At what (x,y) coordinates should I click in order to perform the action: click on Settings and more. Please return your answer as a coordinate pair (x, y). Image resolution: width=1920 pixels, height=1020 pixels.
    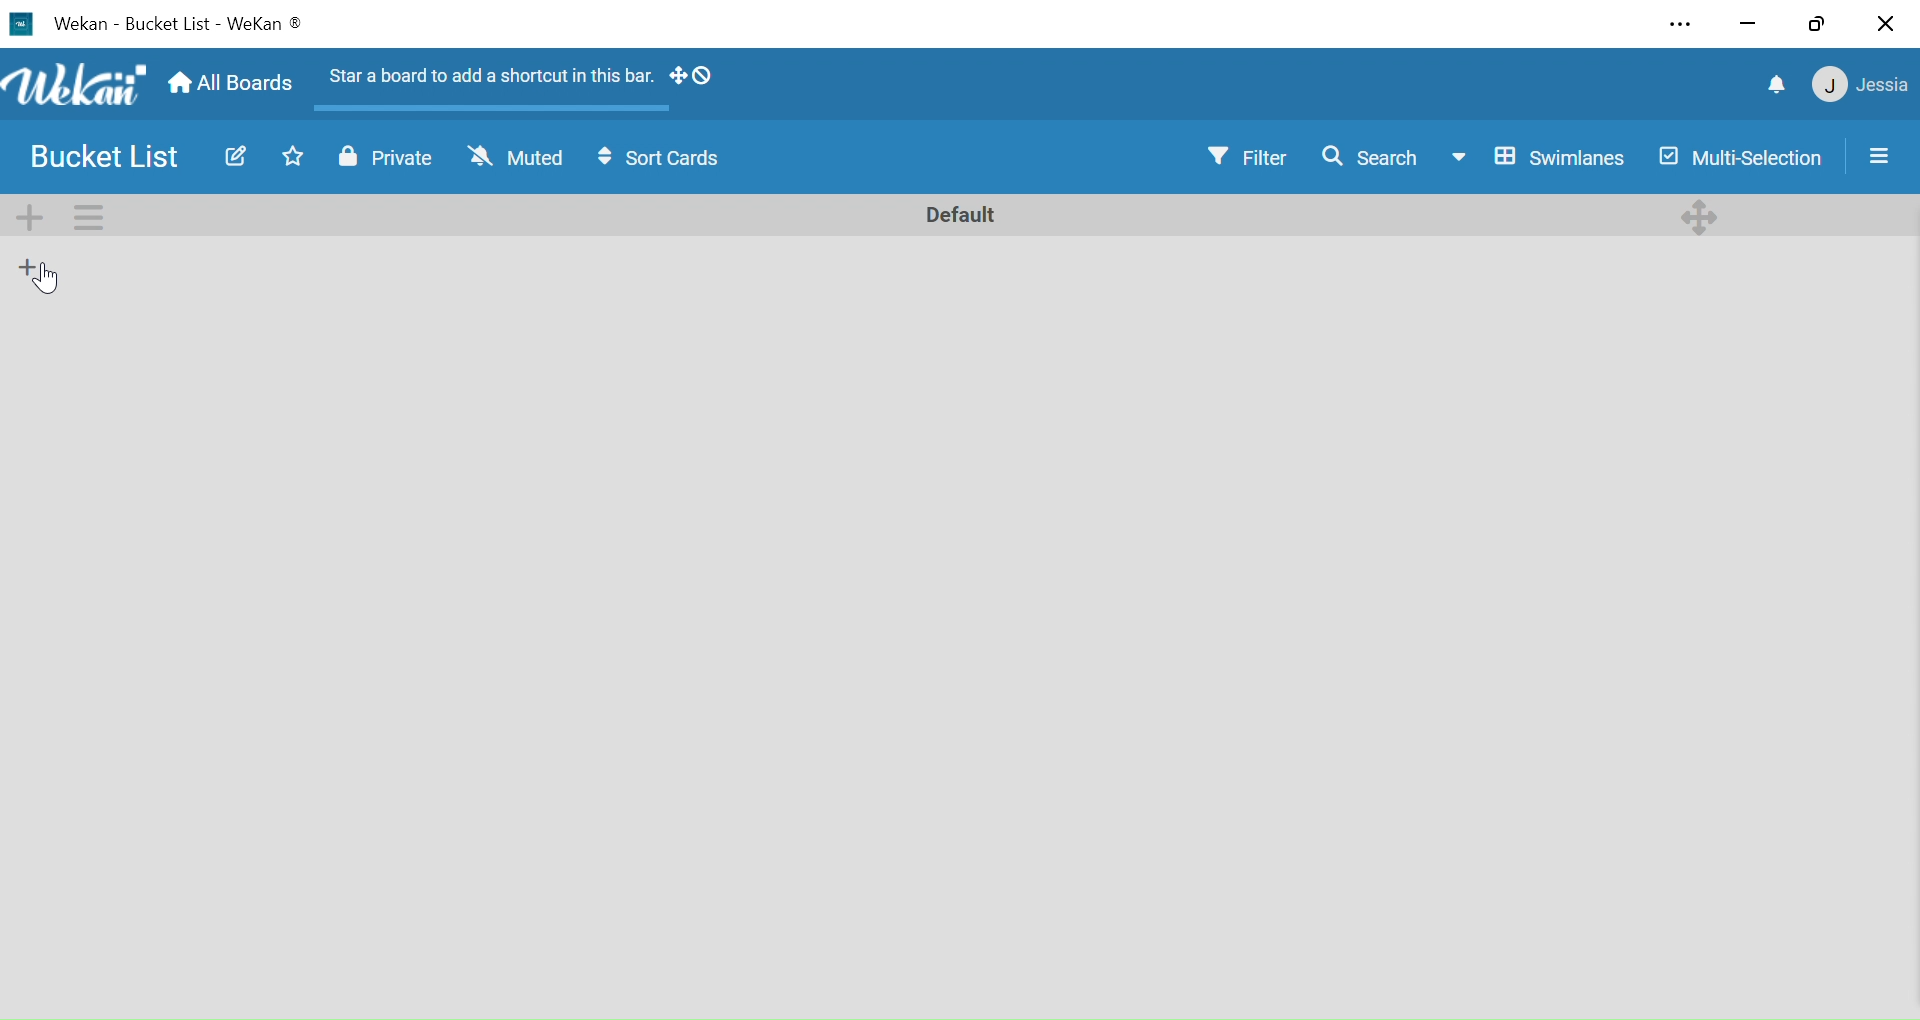
    Looking at the image, I should click on (1685, 25).